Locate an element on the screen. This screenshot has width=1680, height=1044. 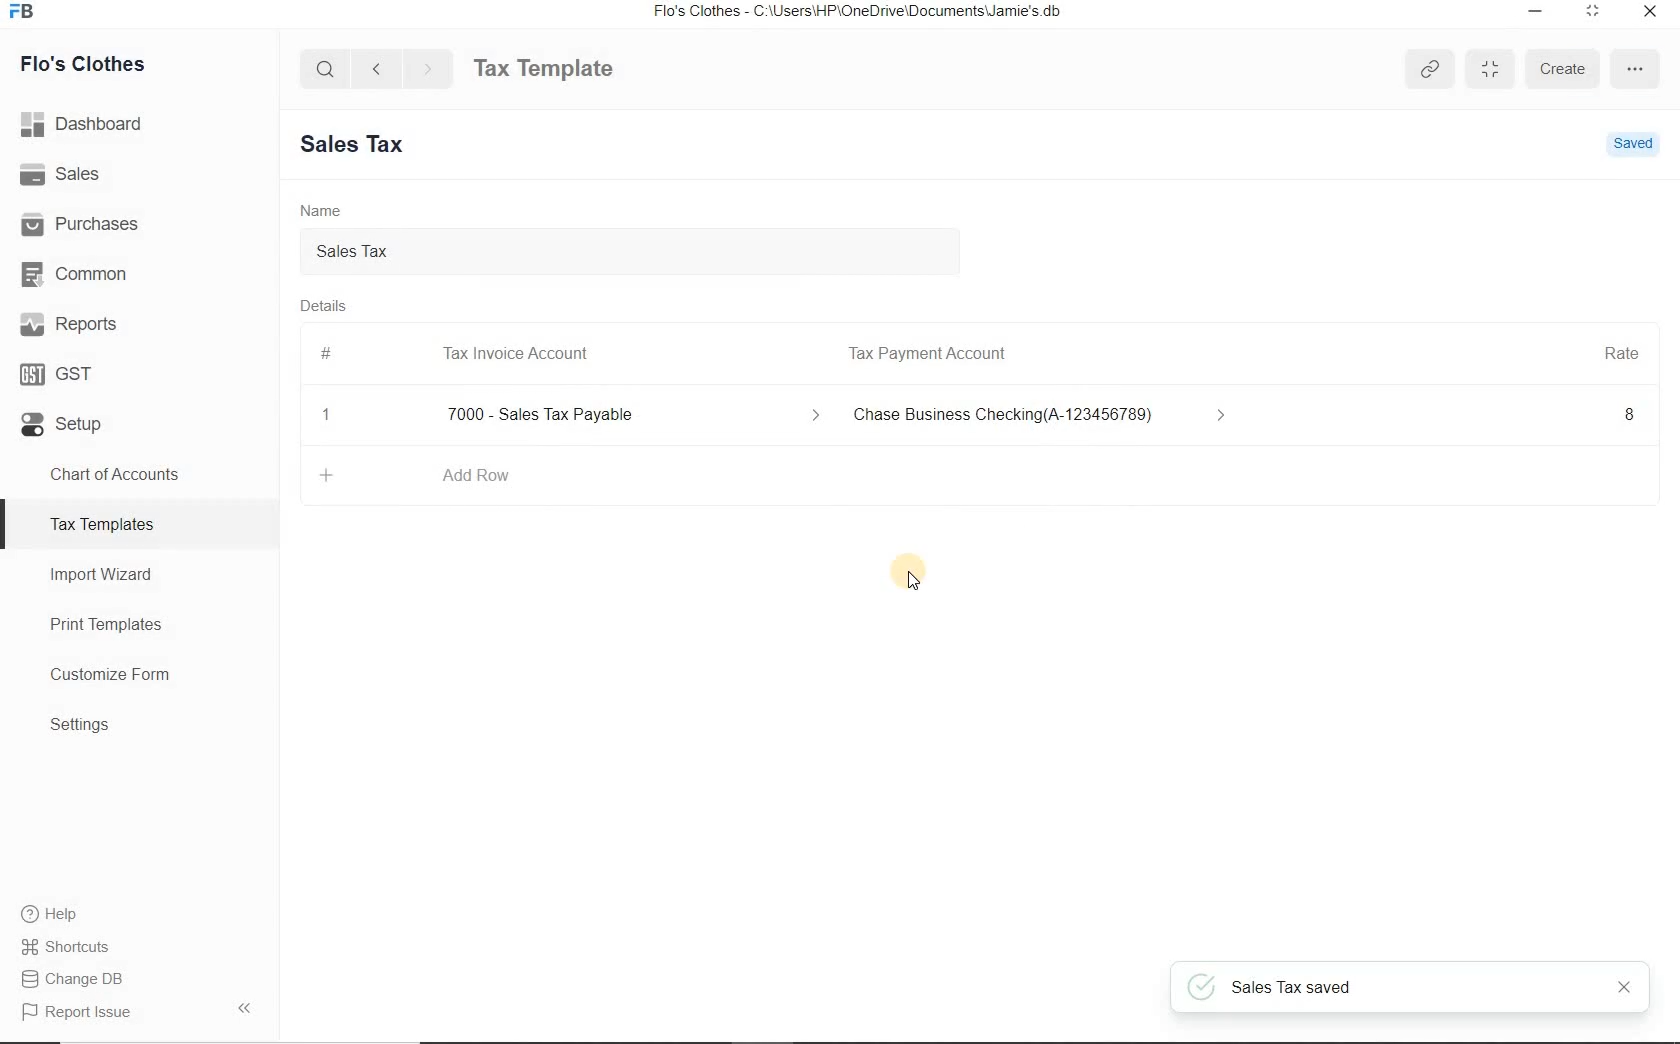
# Tax Invoice Account is located at coordinates (457, 355).